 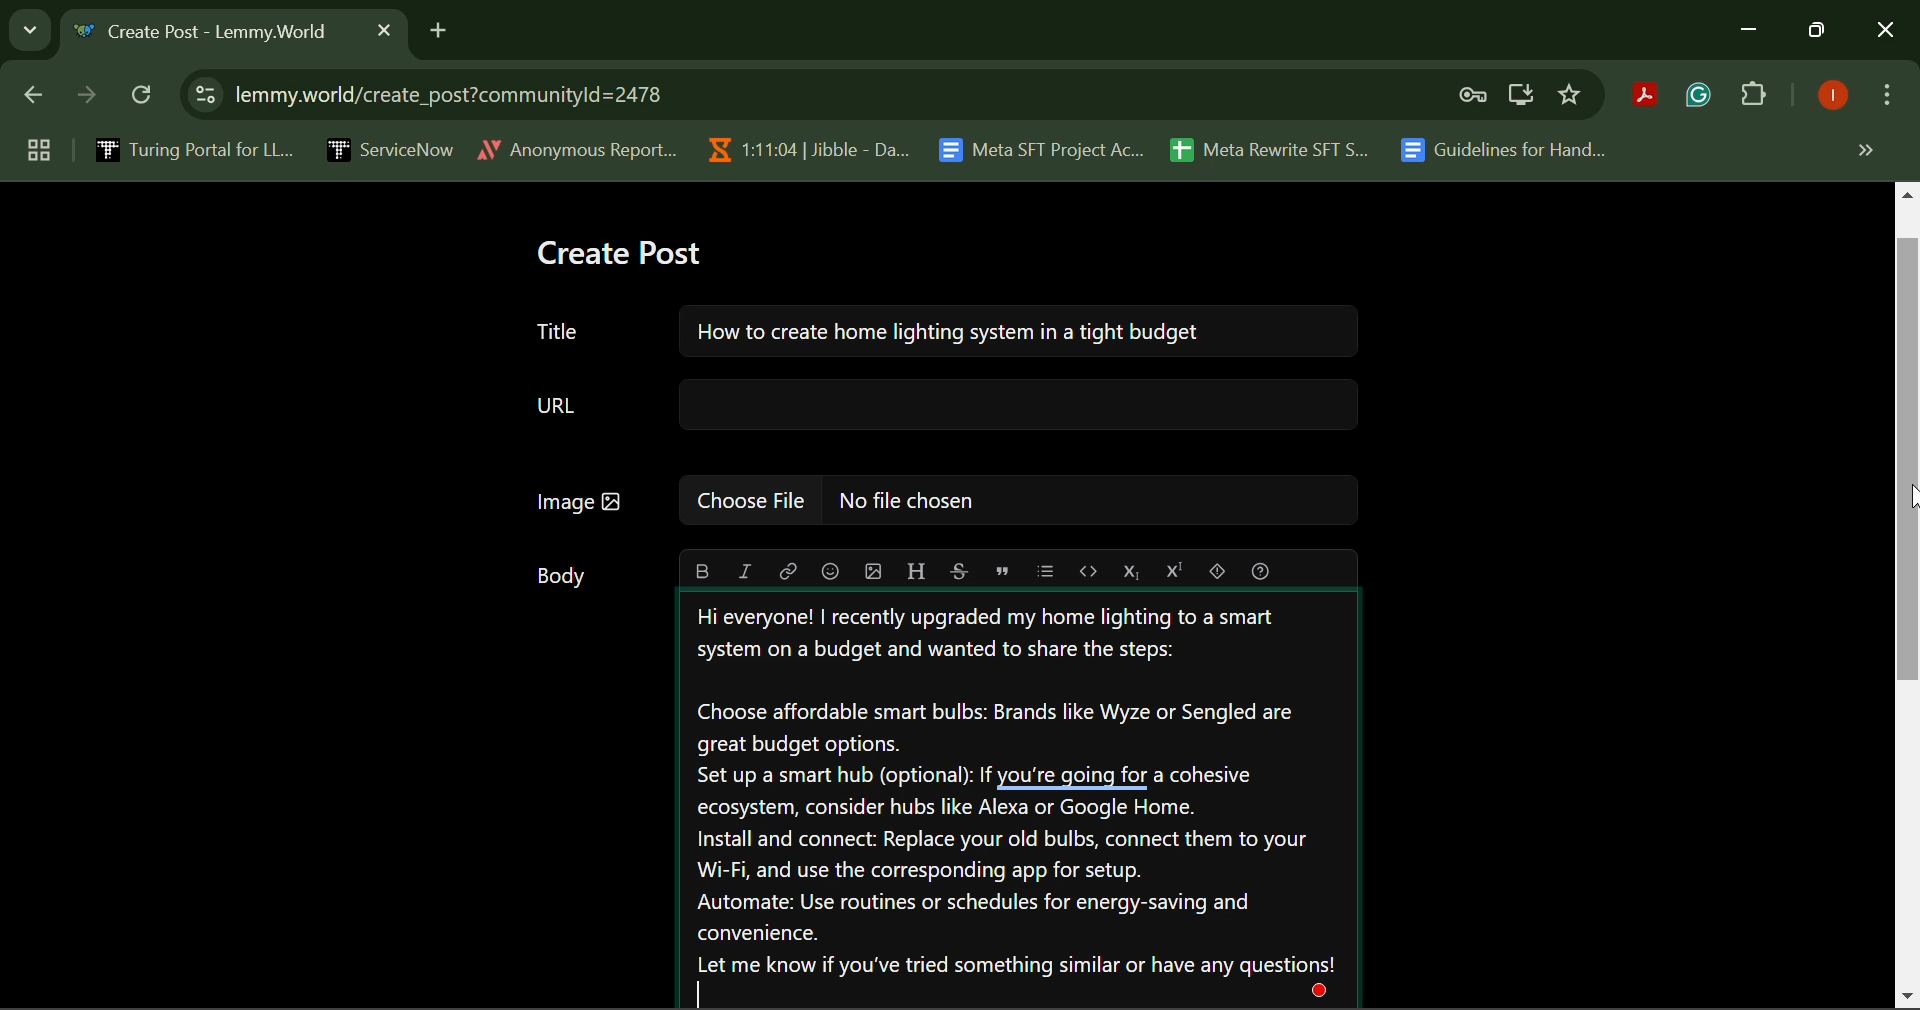 I want to click on Minimize Down, so click(x=1752, y=31).